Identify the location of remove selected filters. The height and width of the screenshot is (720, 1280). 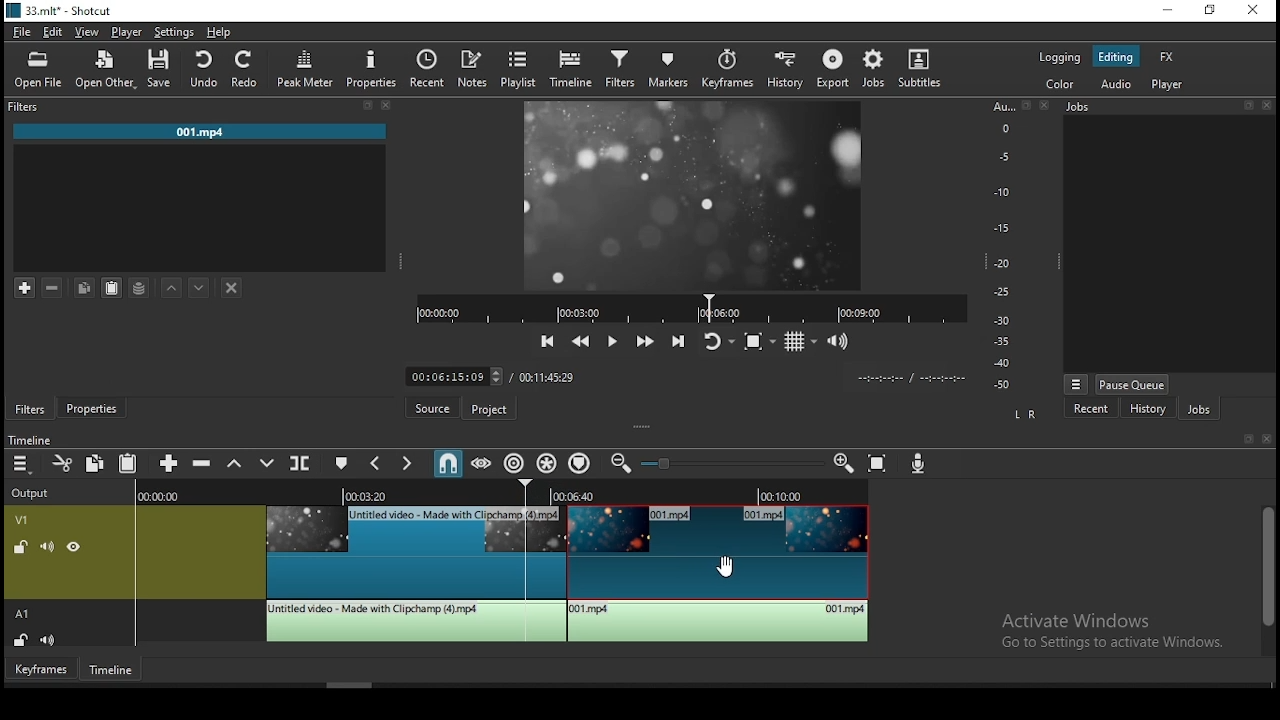
(55, 285).